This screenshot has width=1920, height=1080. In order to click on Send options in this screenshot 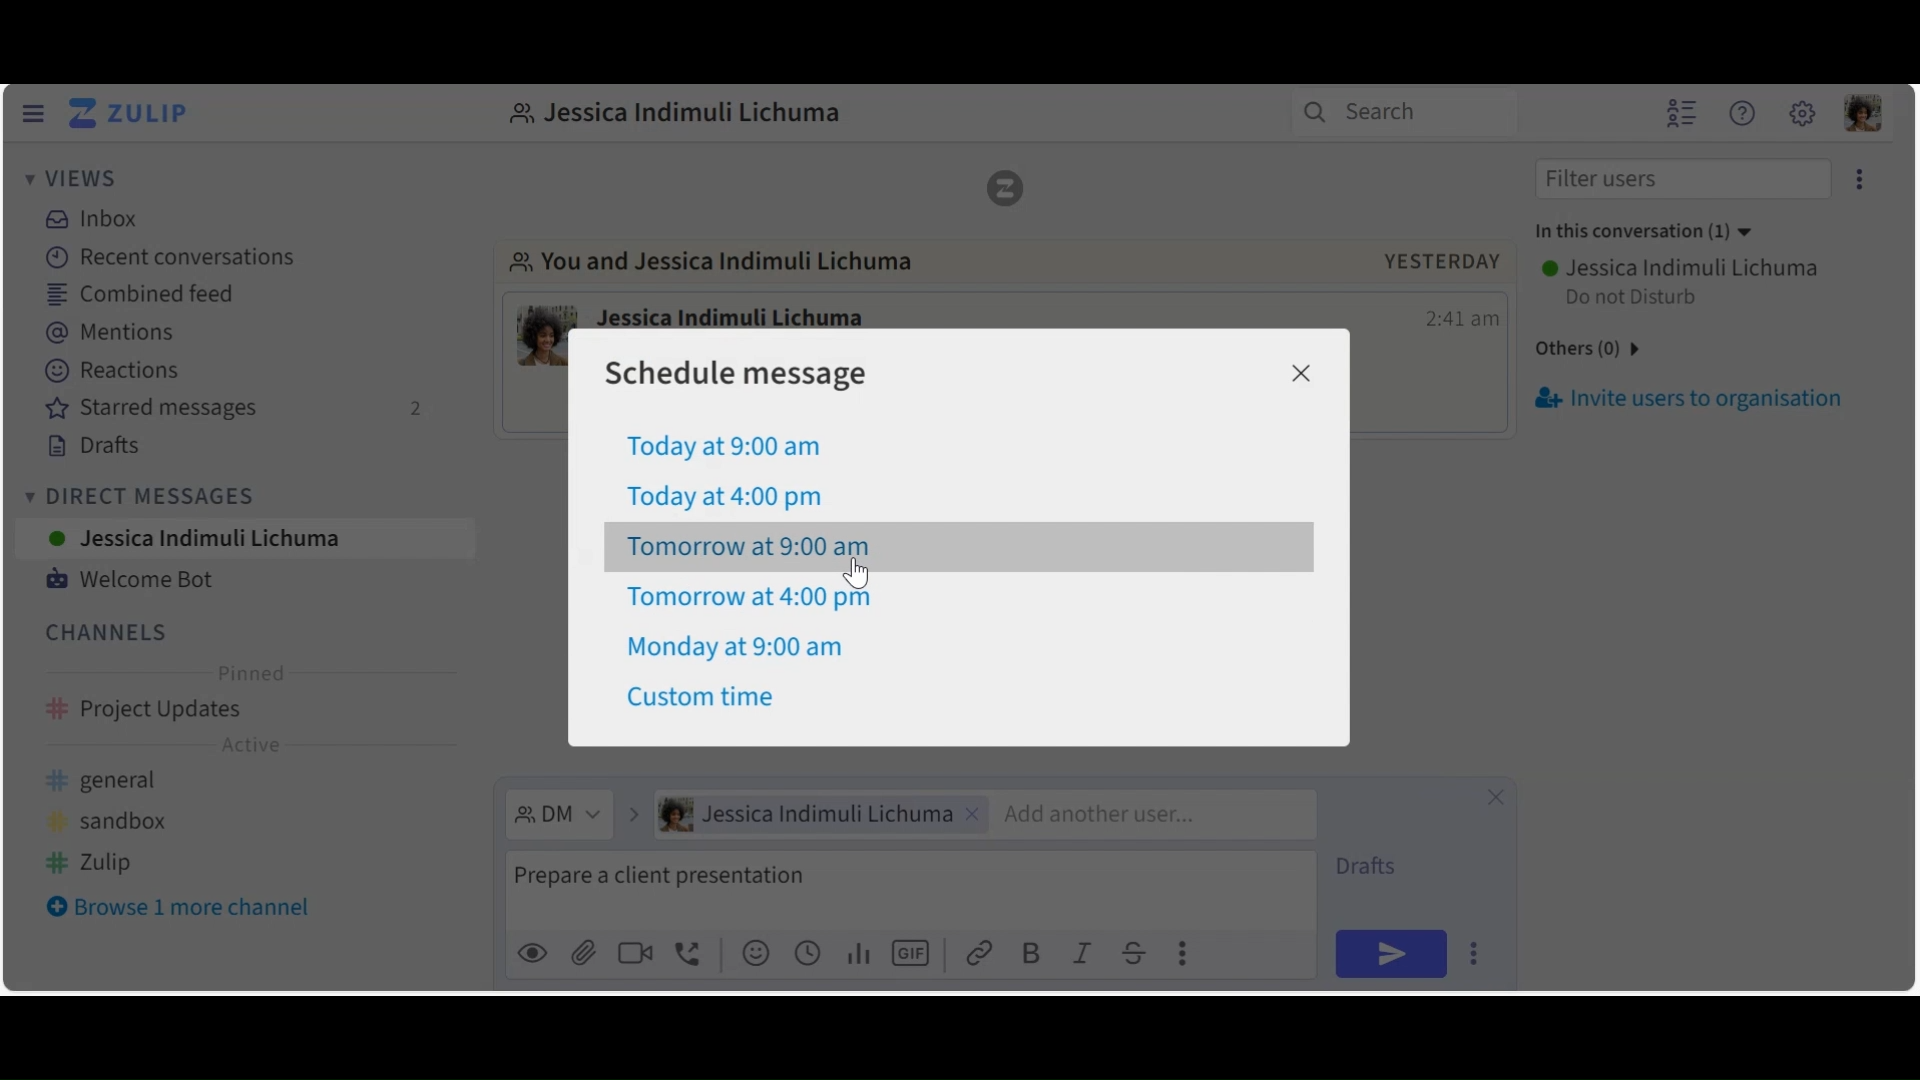, I will do `click(1473, 954)`.